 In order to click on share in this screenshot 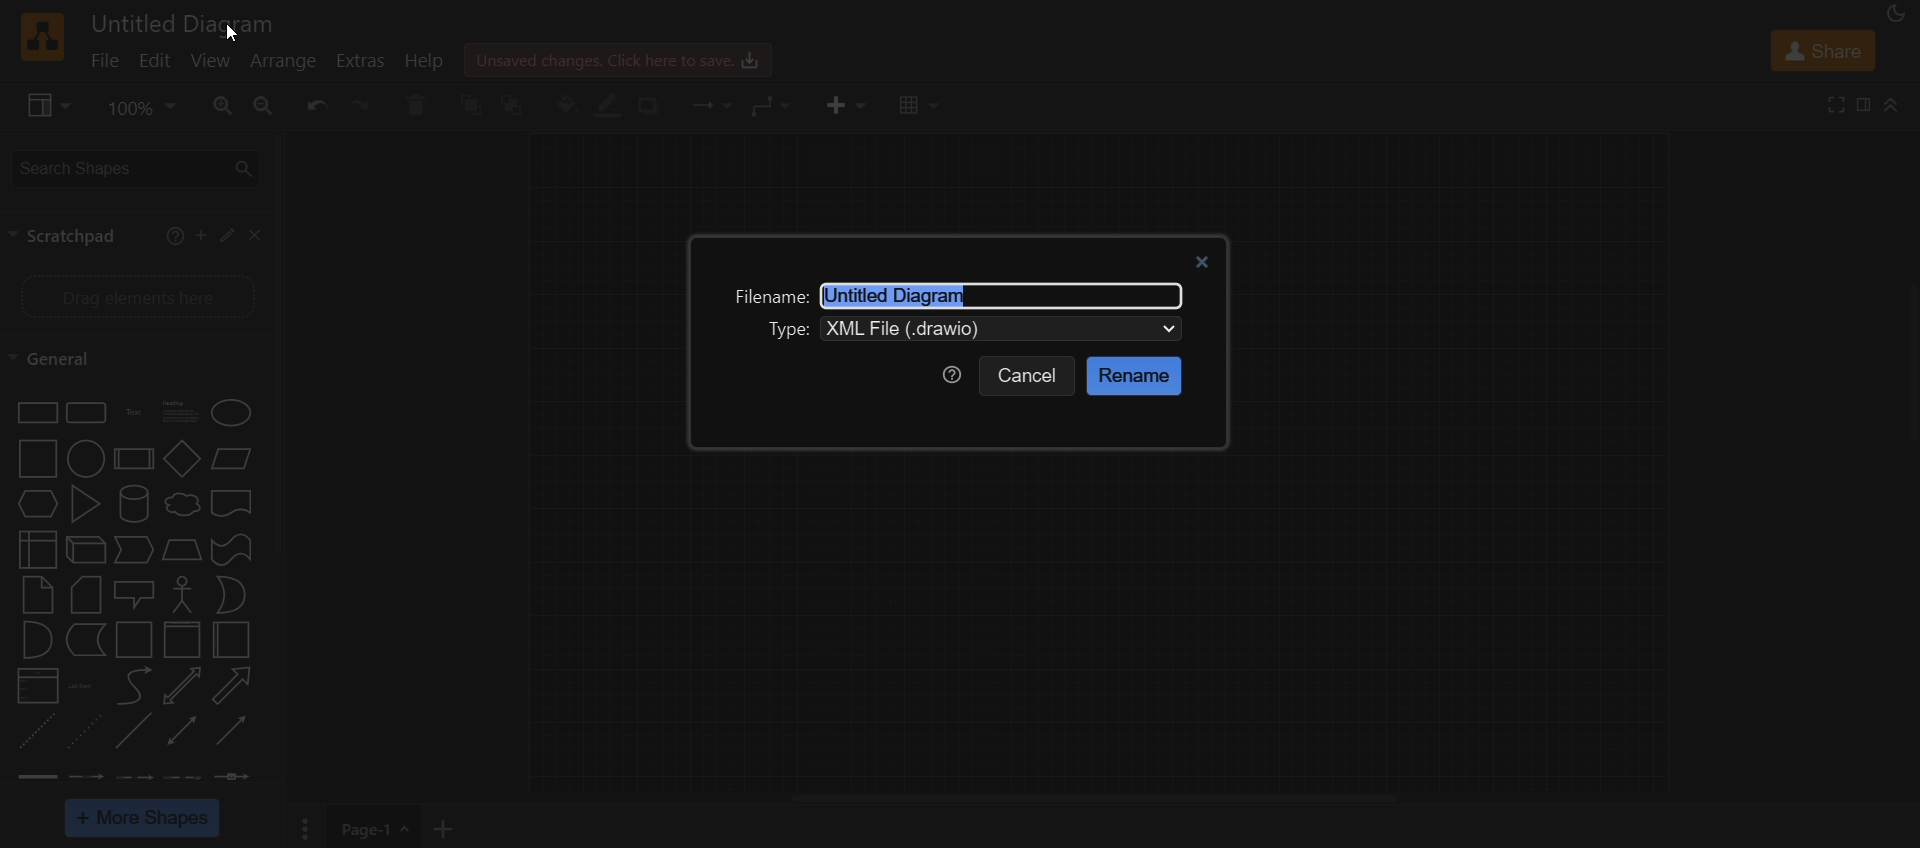, I will do `click(1824, 53)`.